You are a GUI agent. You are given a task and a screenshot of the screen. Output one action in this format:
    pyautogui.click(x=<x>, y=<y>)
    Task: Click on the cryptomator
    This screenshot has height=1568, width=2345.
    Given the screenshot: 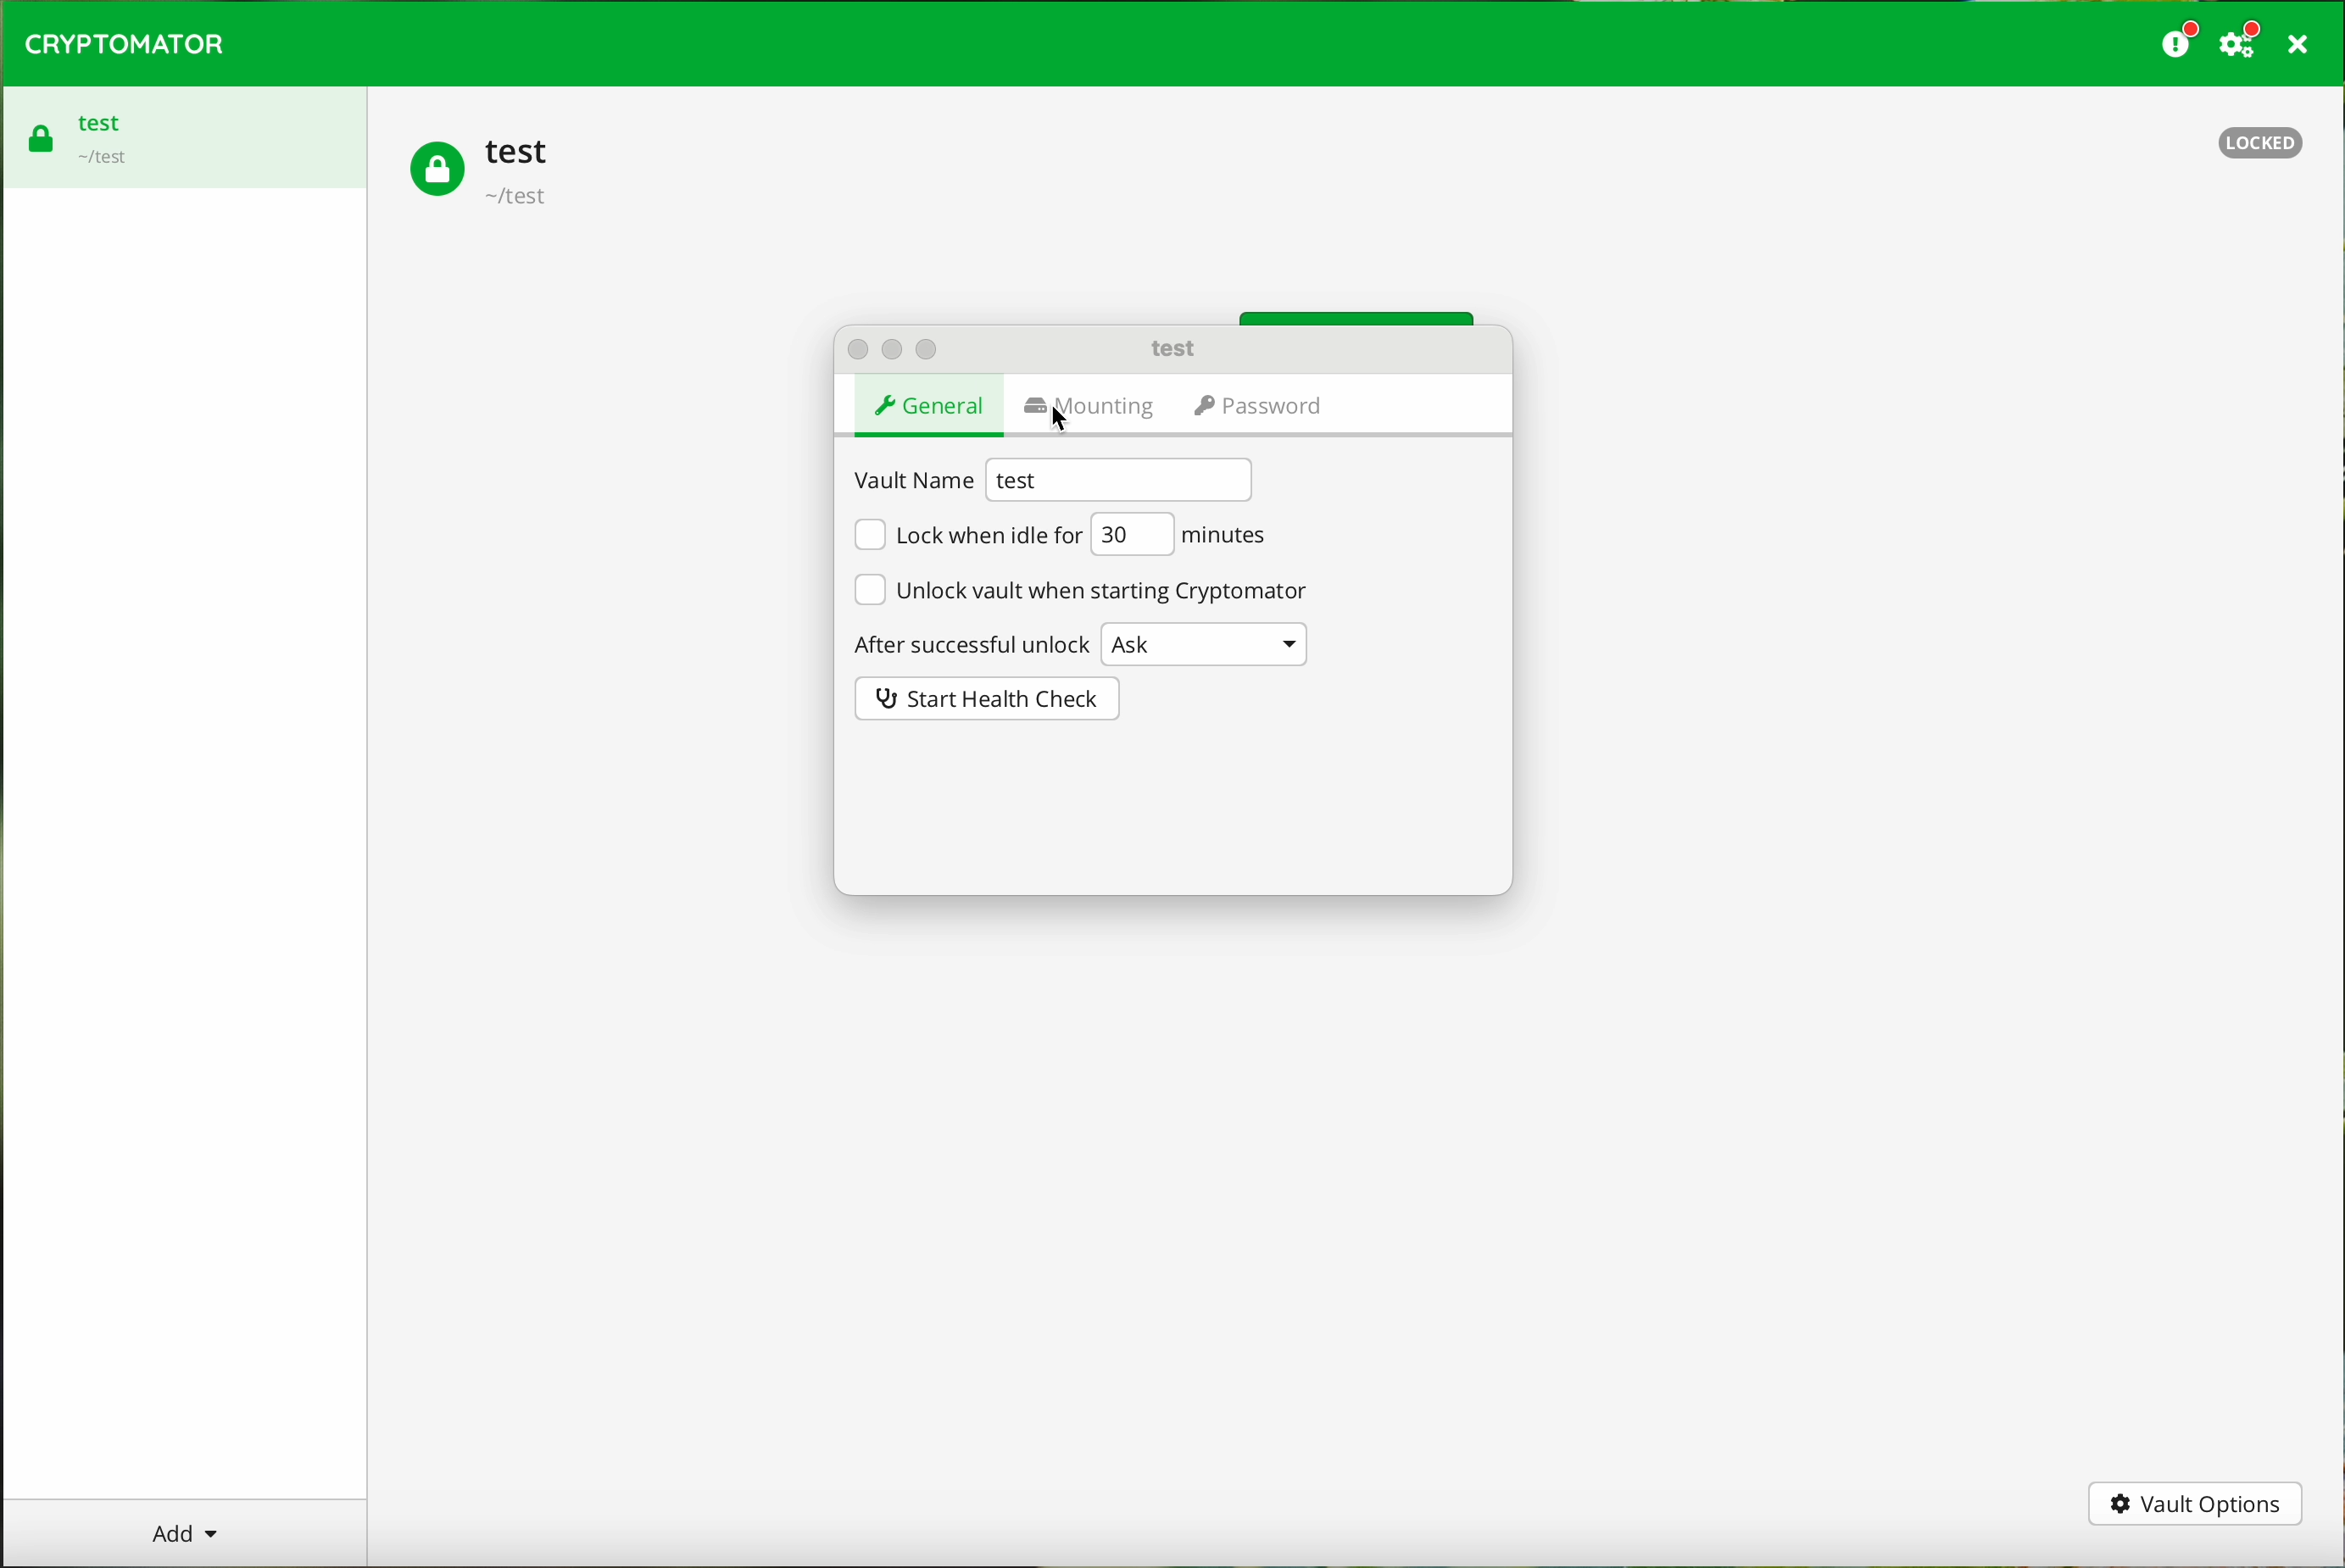 What is the action you would take?
    pyautogui.click(x=126, y=45)
    